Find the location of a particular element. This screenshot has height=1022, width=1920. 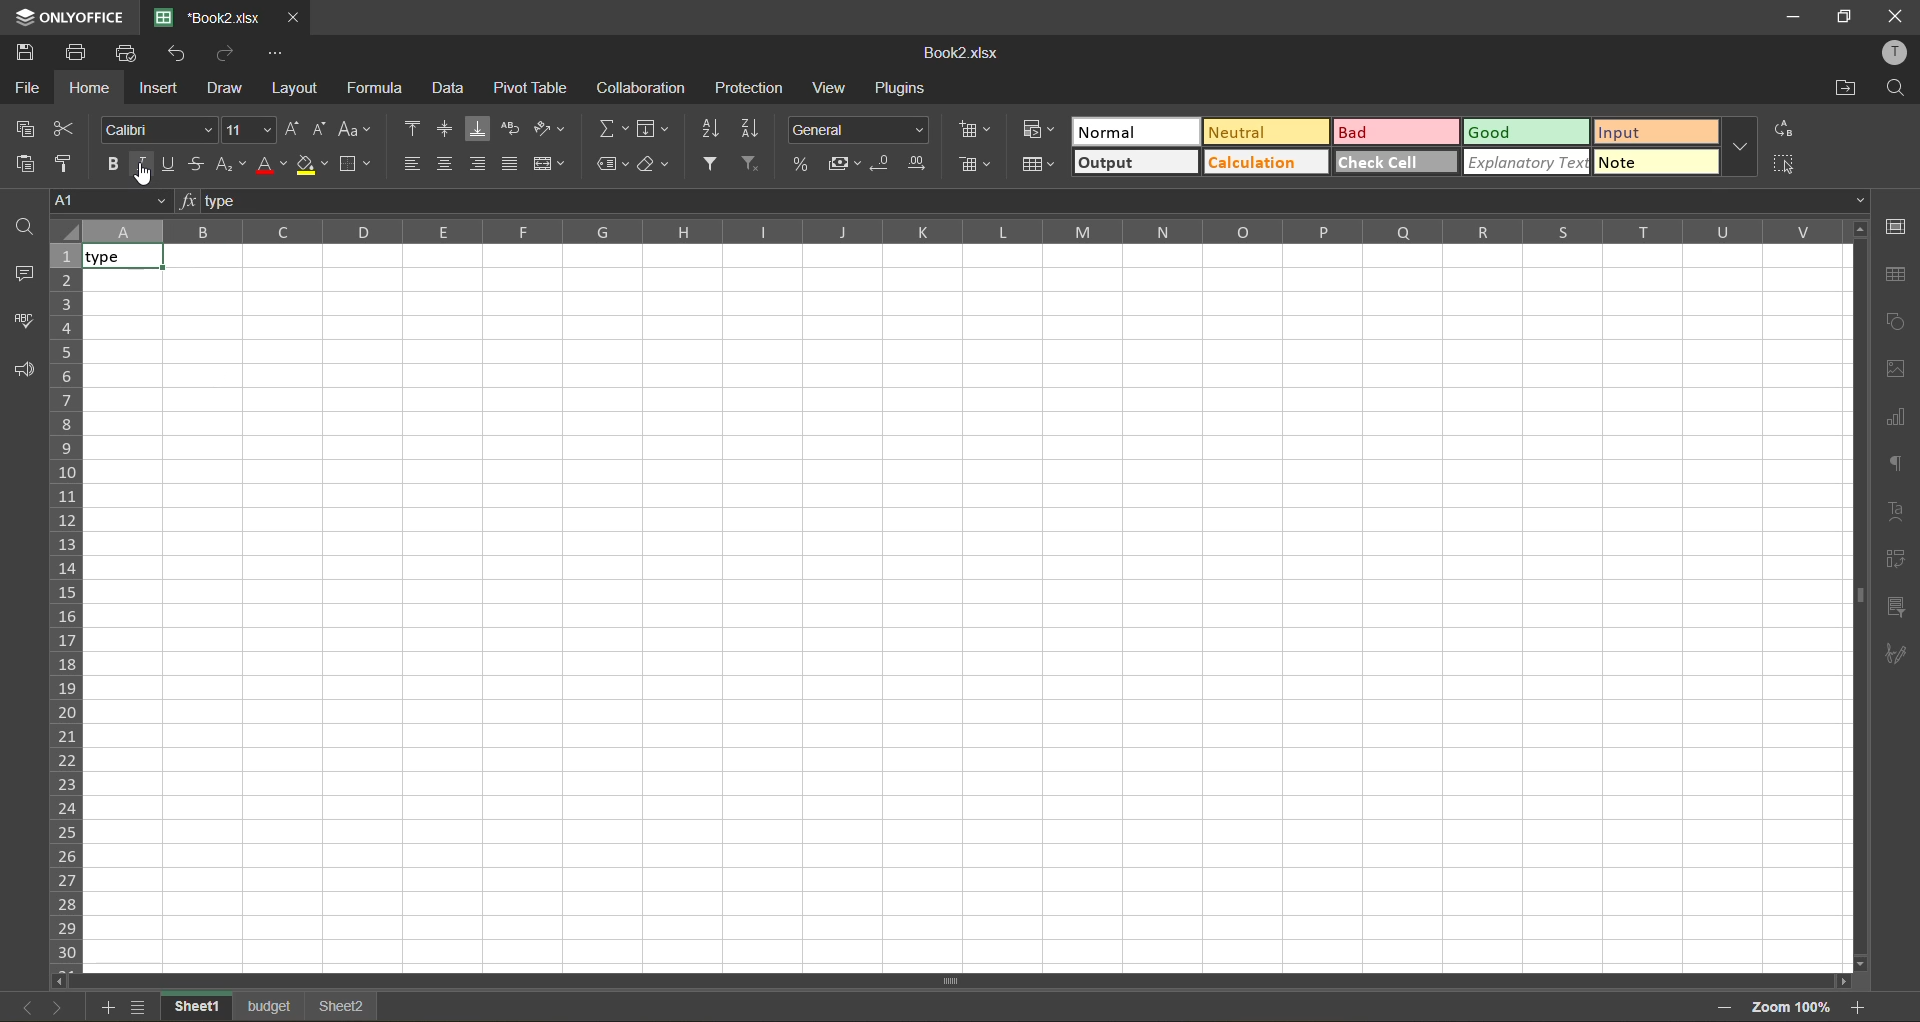

maximize is located at coordinates (1845, 18).